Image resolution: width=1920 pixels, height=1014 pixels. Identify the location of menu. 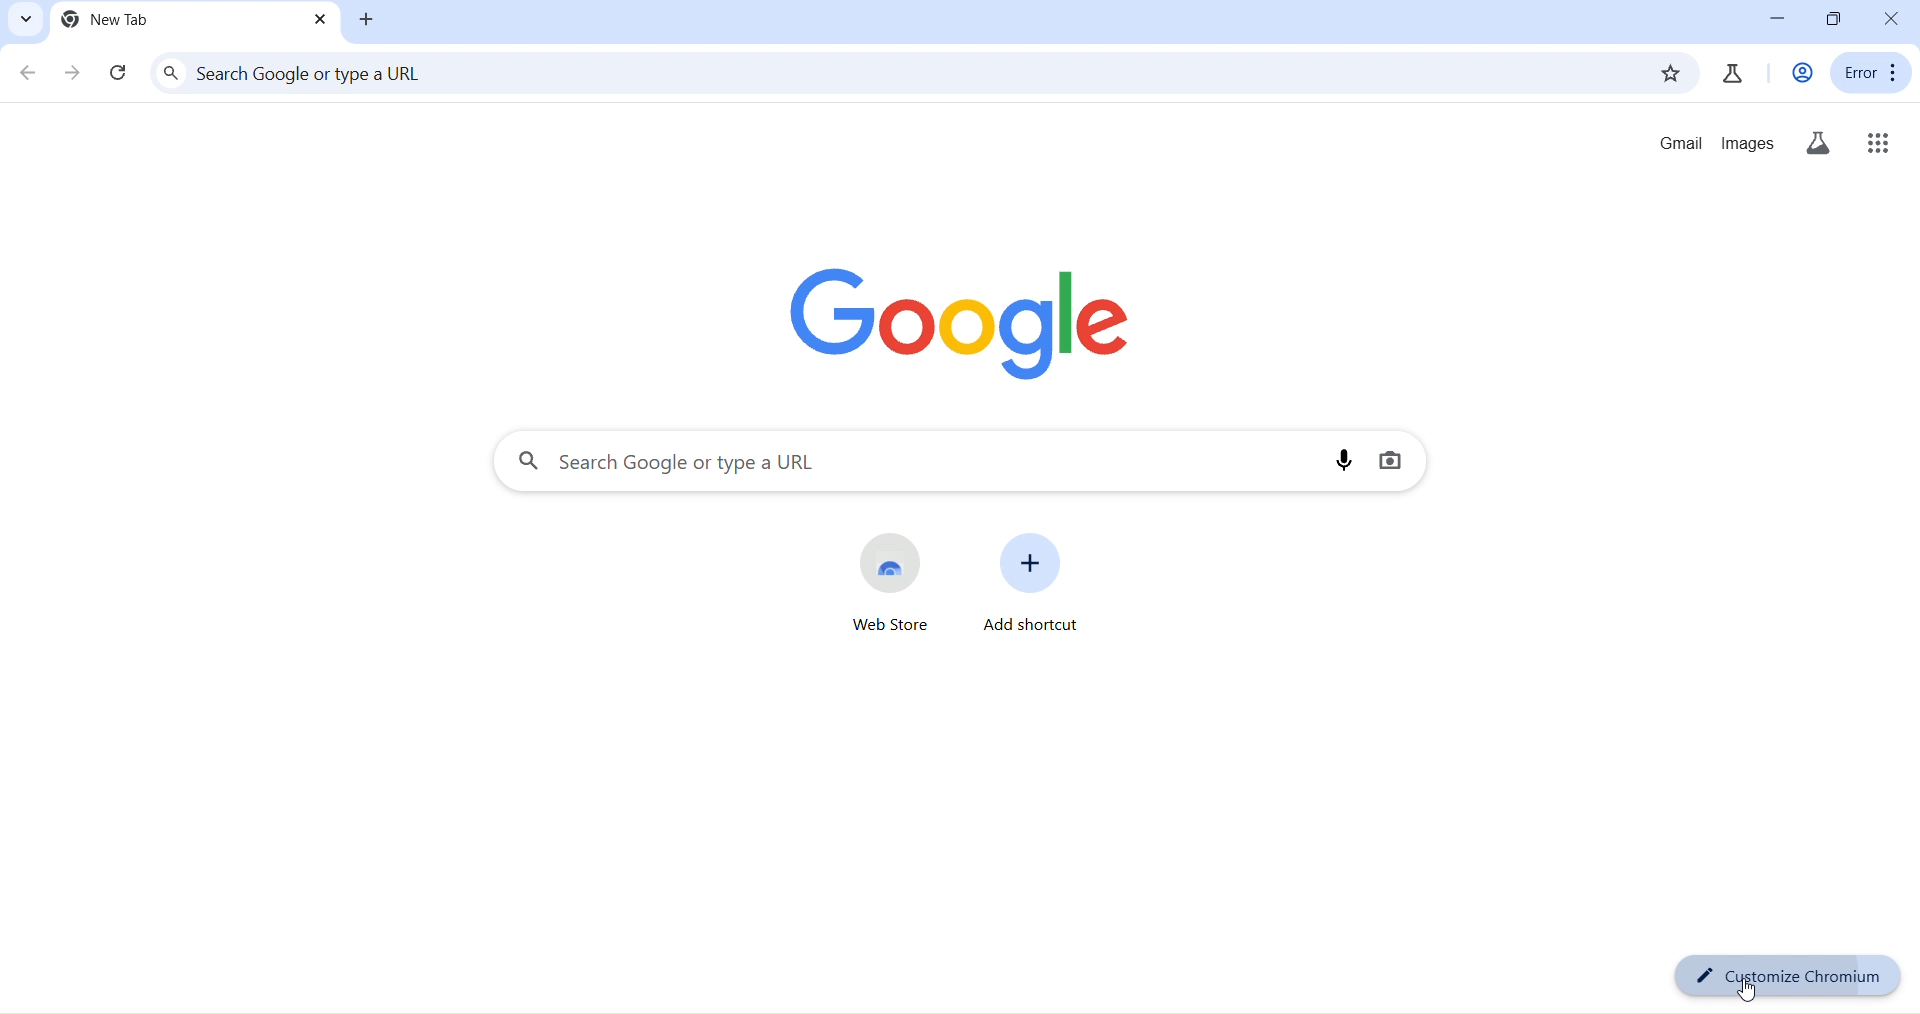
(1873, 72).